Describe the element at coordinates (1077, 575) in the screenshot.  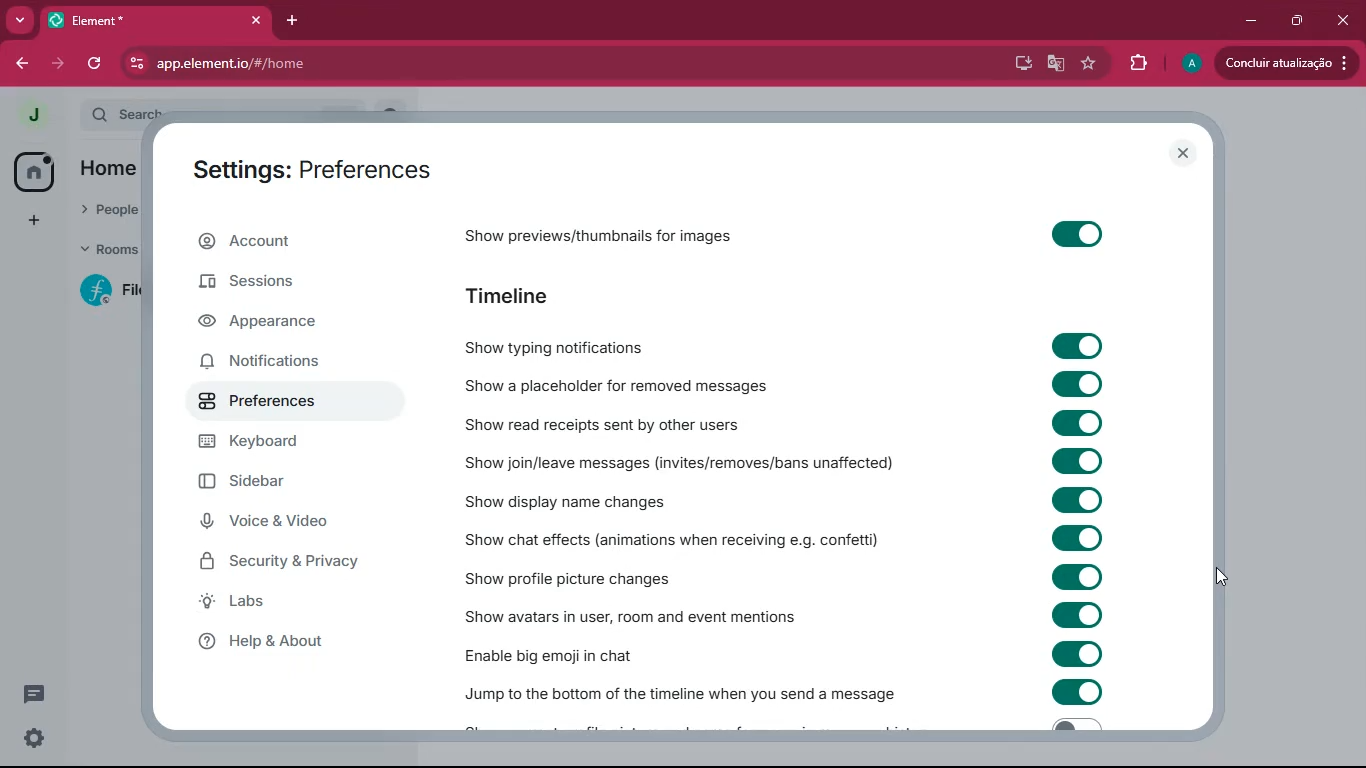
I see `toggle on ` at that location.